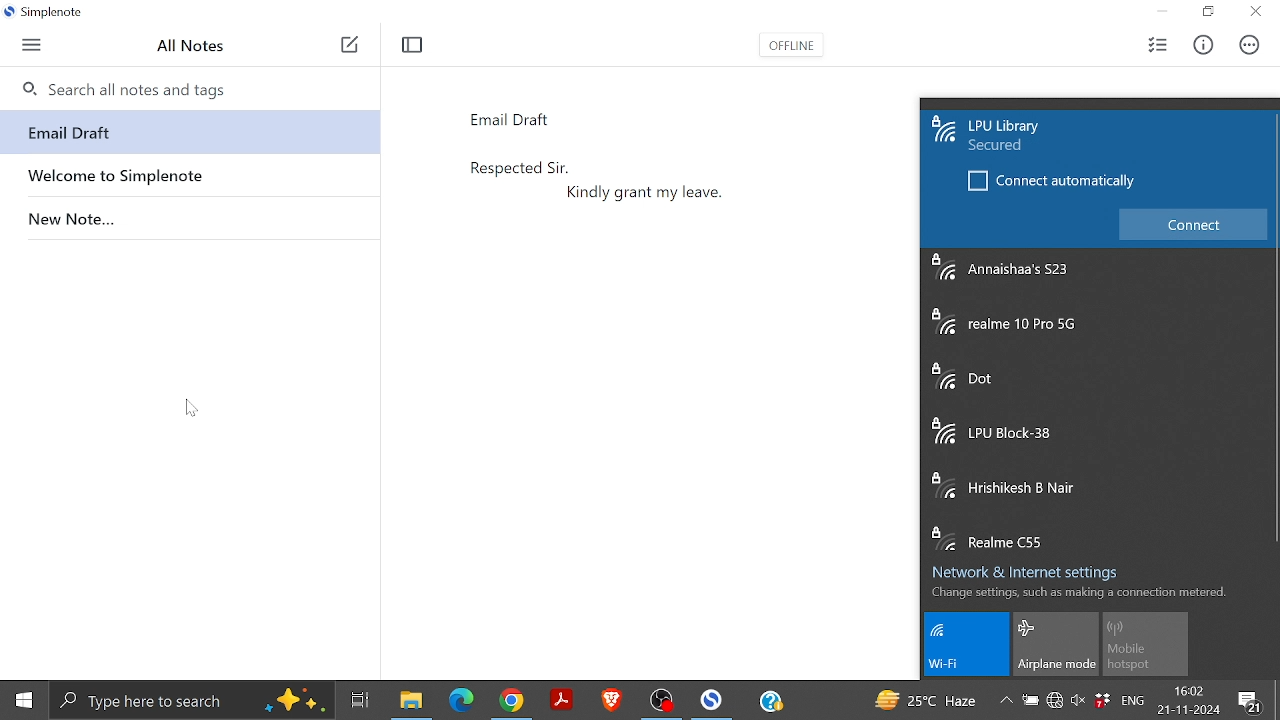  Describe the element at coordinates (1168, 12) in the screenshot. I see `Minimize` at that location.